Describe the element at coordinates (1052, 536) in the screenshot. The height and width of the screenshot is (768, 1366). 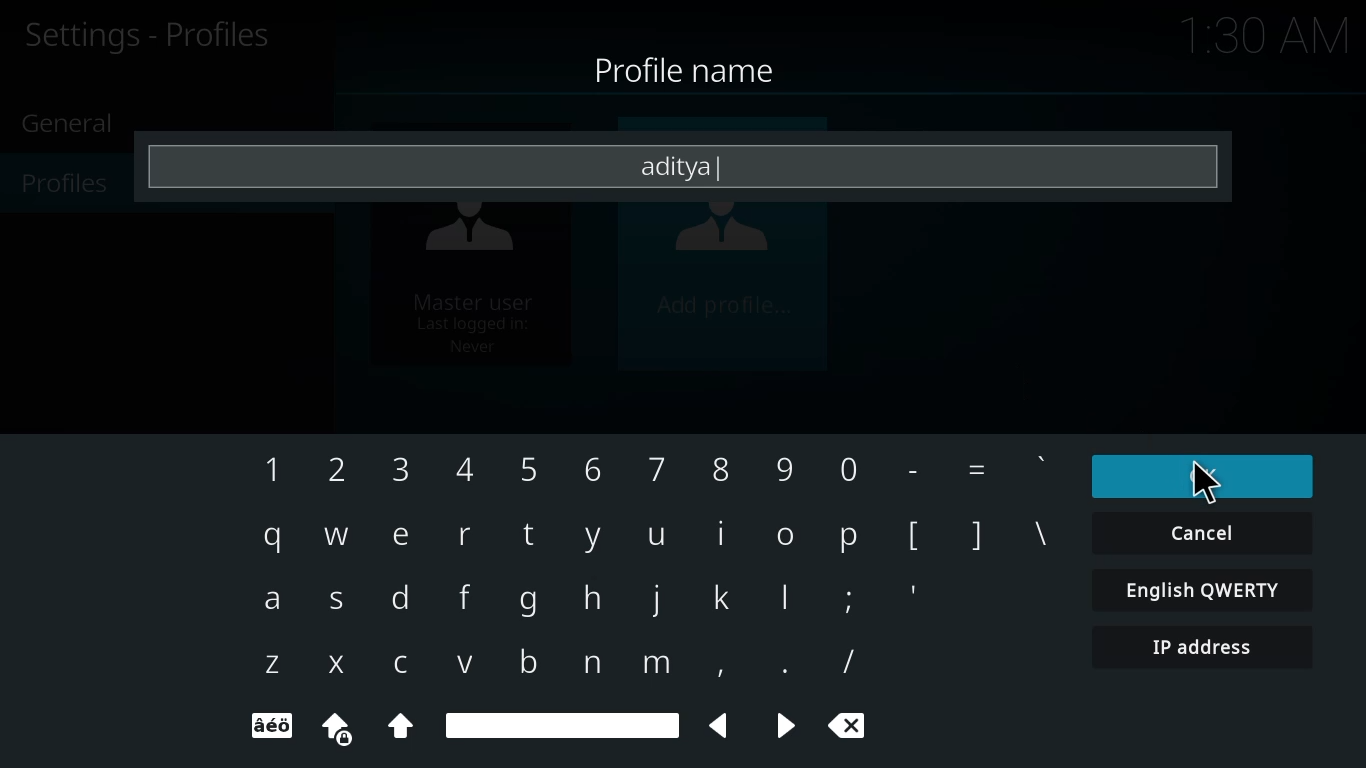
I see `\` at that location.